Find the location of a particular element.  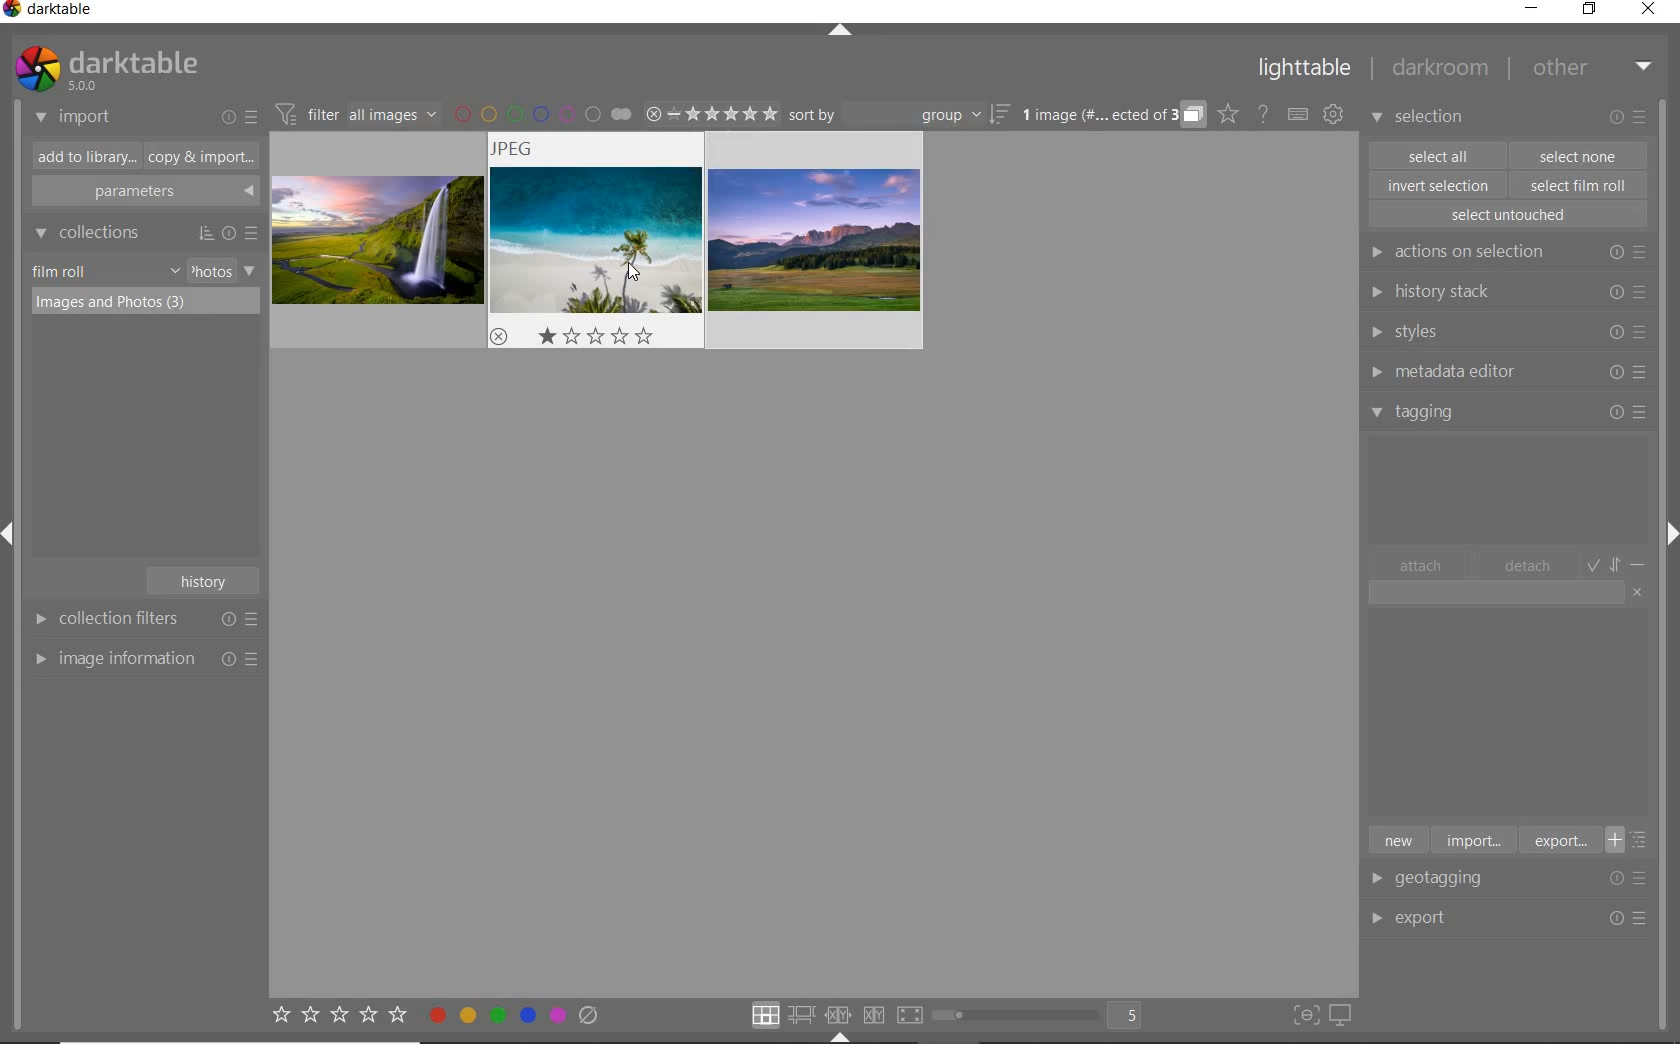

Options is located at coordinates (1634, 878).